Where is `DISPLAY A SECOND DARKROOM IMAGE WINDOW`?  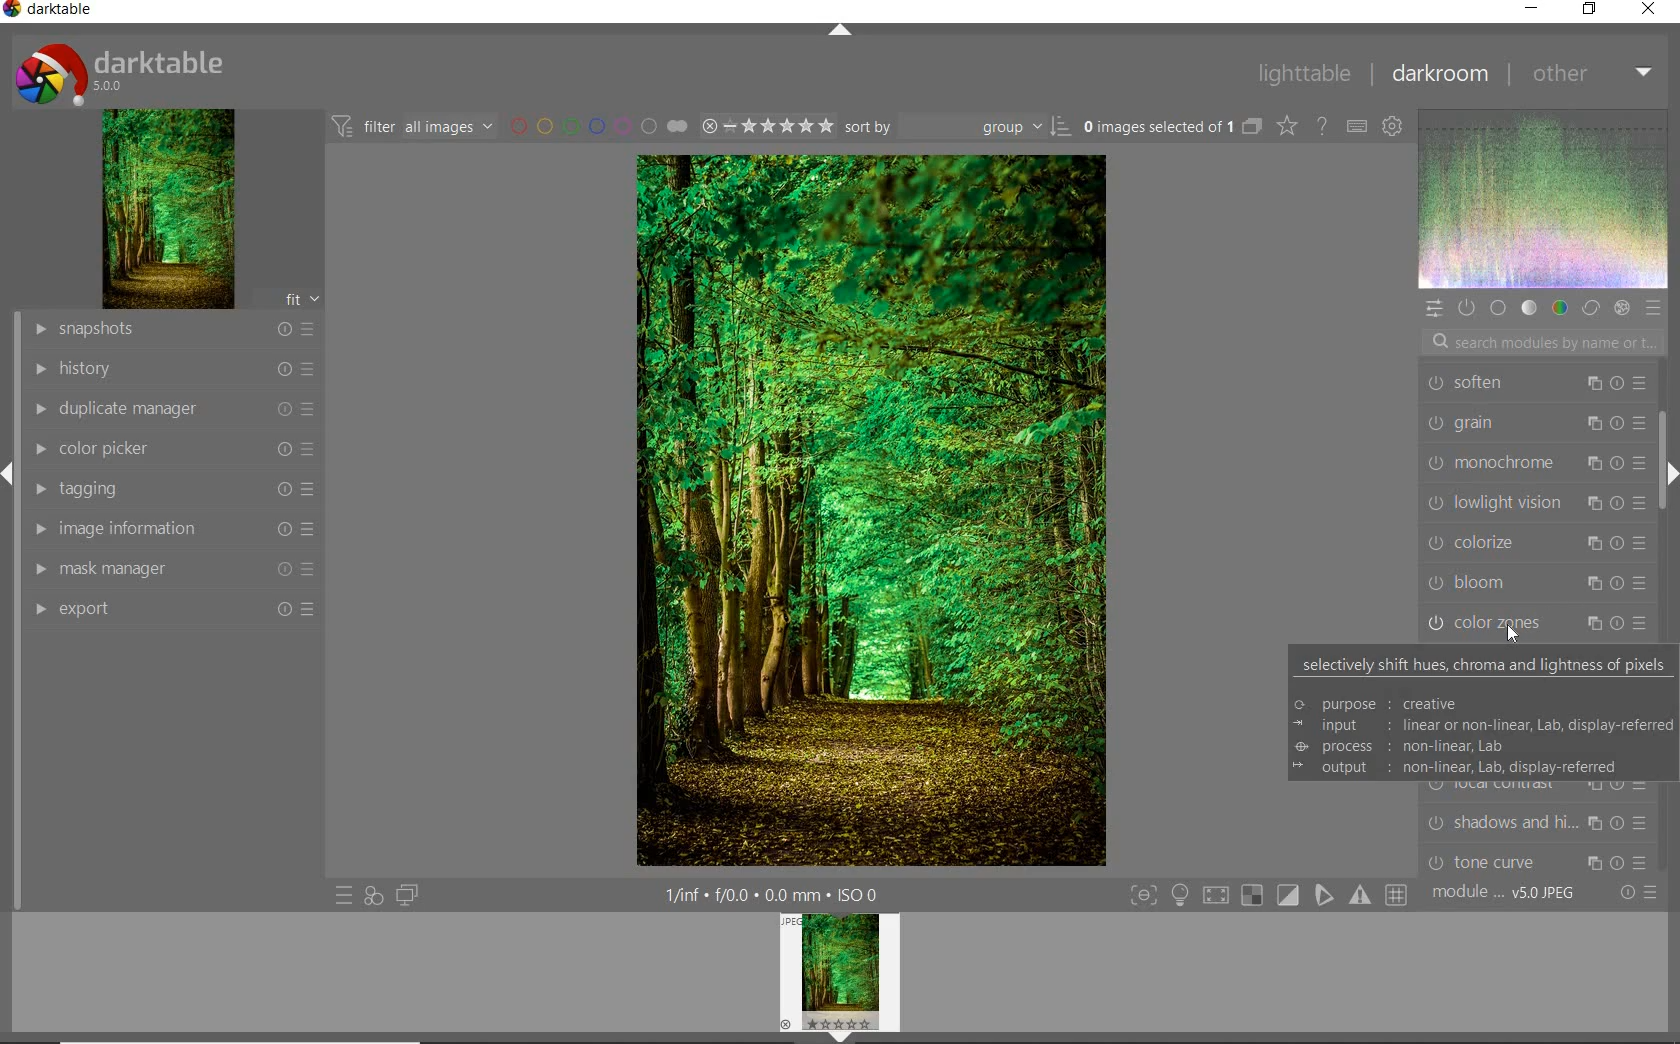 DISPLAY A SECOND DARKROOM IMAGE WINDOW is located at coordinates (407, 898).